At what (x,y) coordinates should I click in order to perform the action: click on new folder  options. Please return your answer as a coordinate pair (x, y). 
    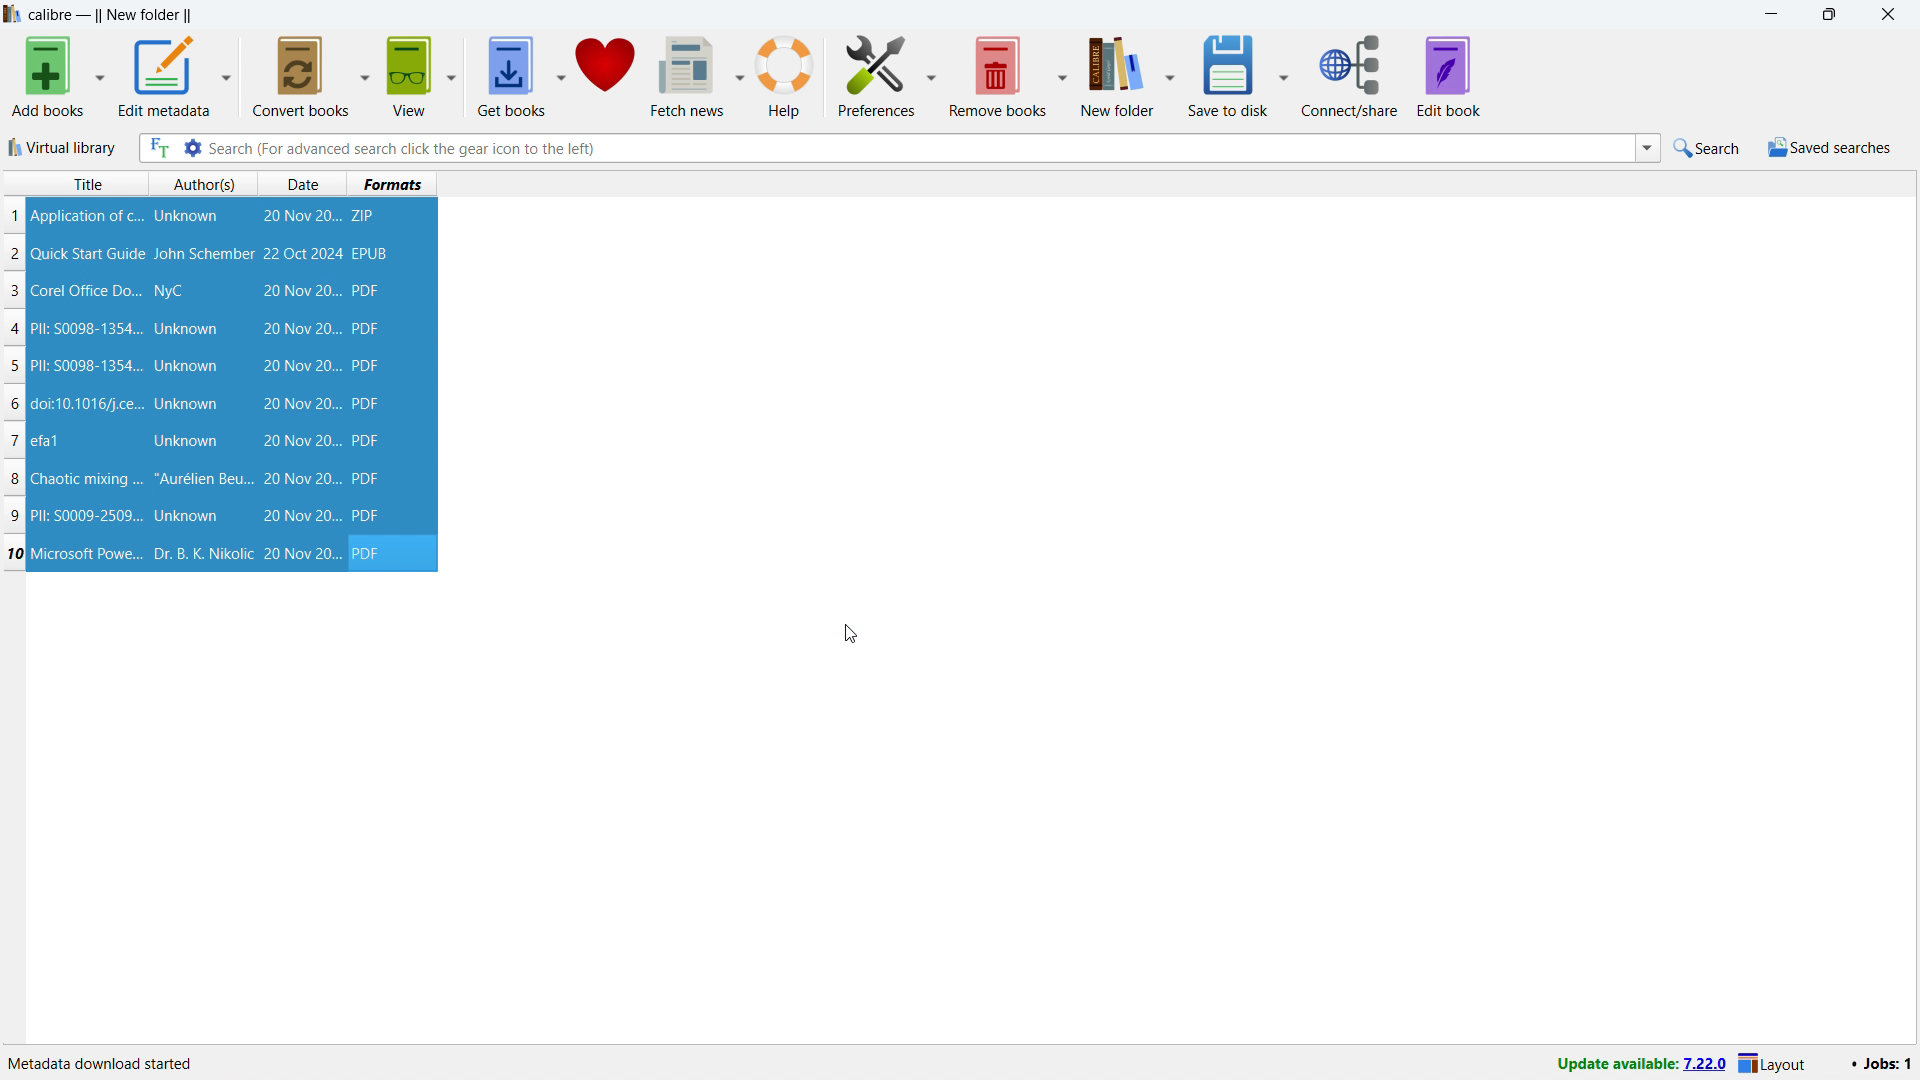
    Looking at the image, I should click on (1172, 75).